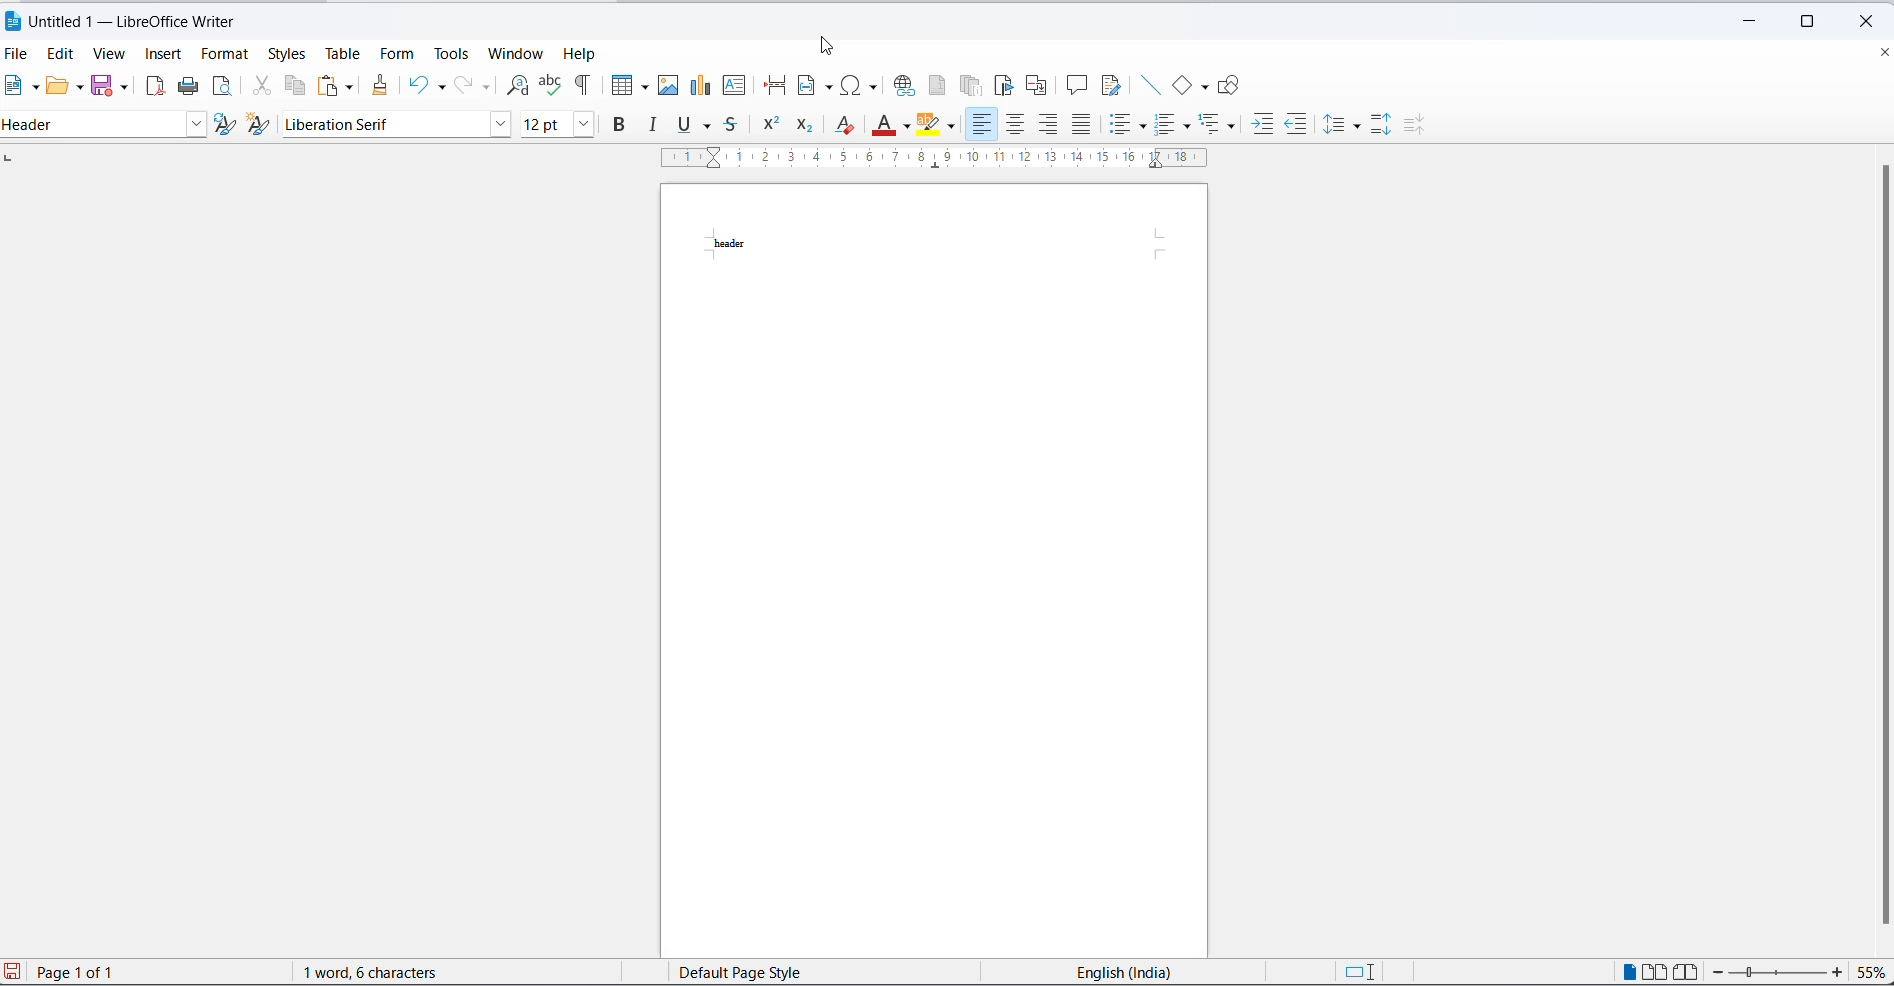 Image resolution: width=1894 pixels, height=986 pixels. What do you see at coordinates (1181, 85) in the screenshot?
I see `basic shapes` at bounding box center [1181, 85].